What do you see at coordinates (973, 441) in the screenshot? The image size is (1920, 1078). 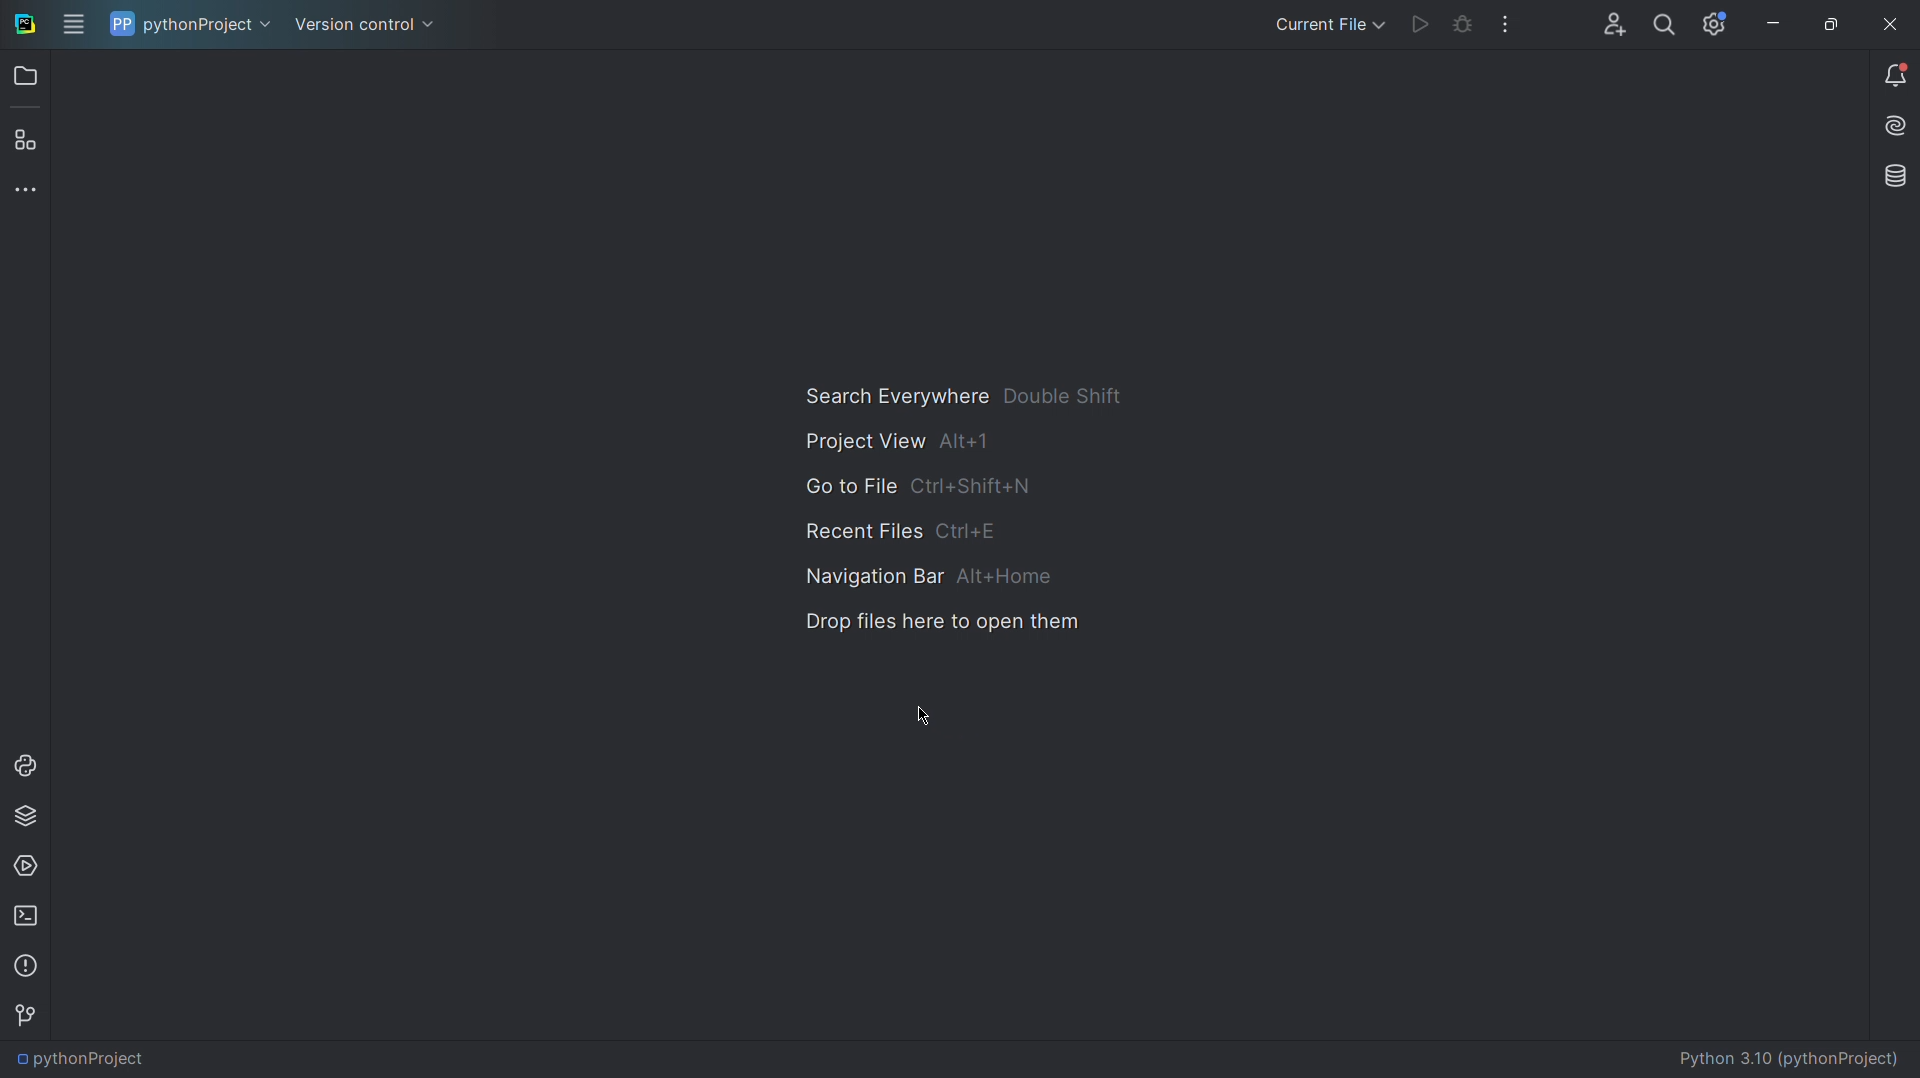 I see `Project View Alt+1` at bounding box center [973, 441].